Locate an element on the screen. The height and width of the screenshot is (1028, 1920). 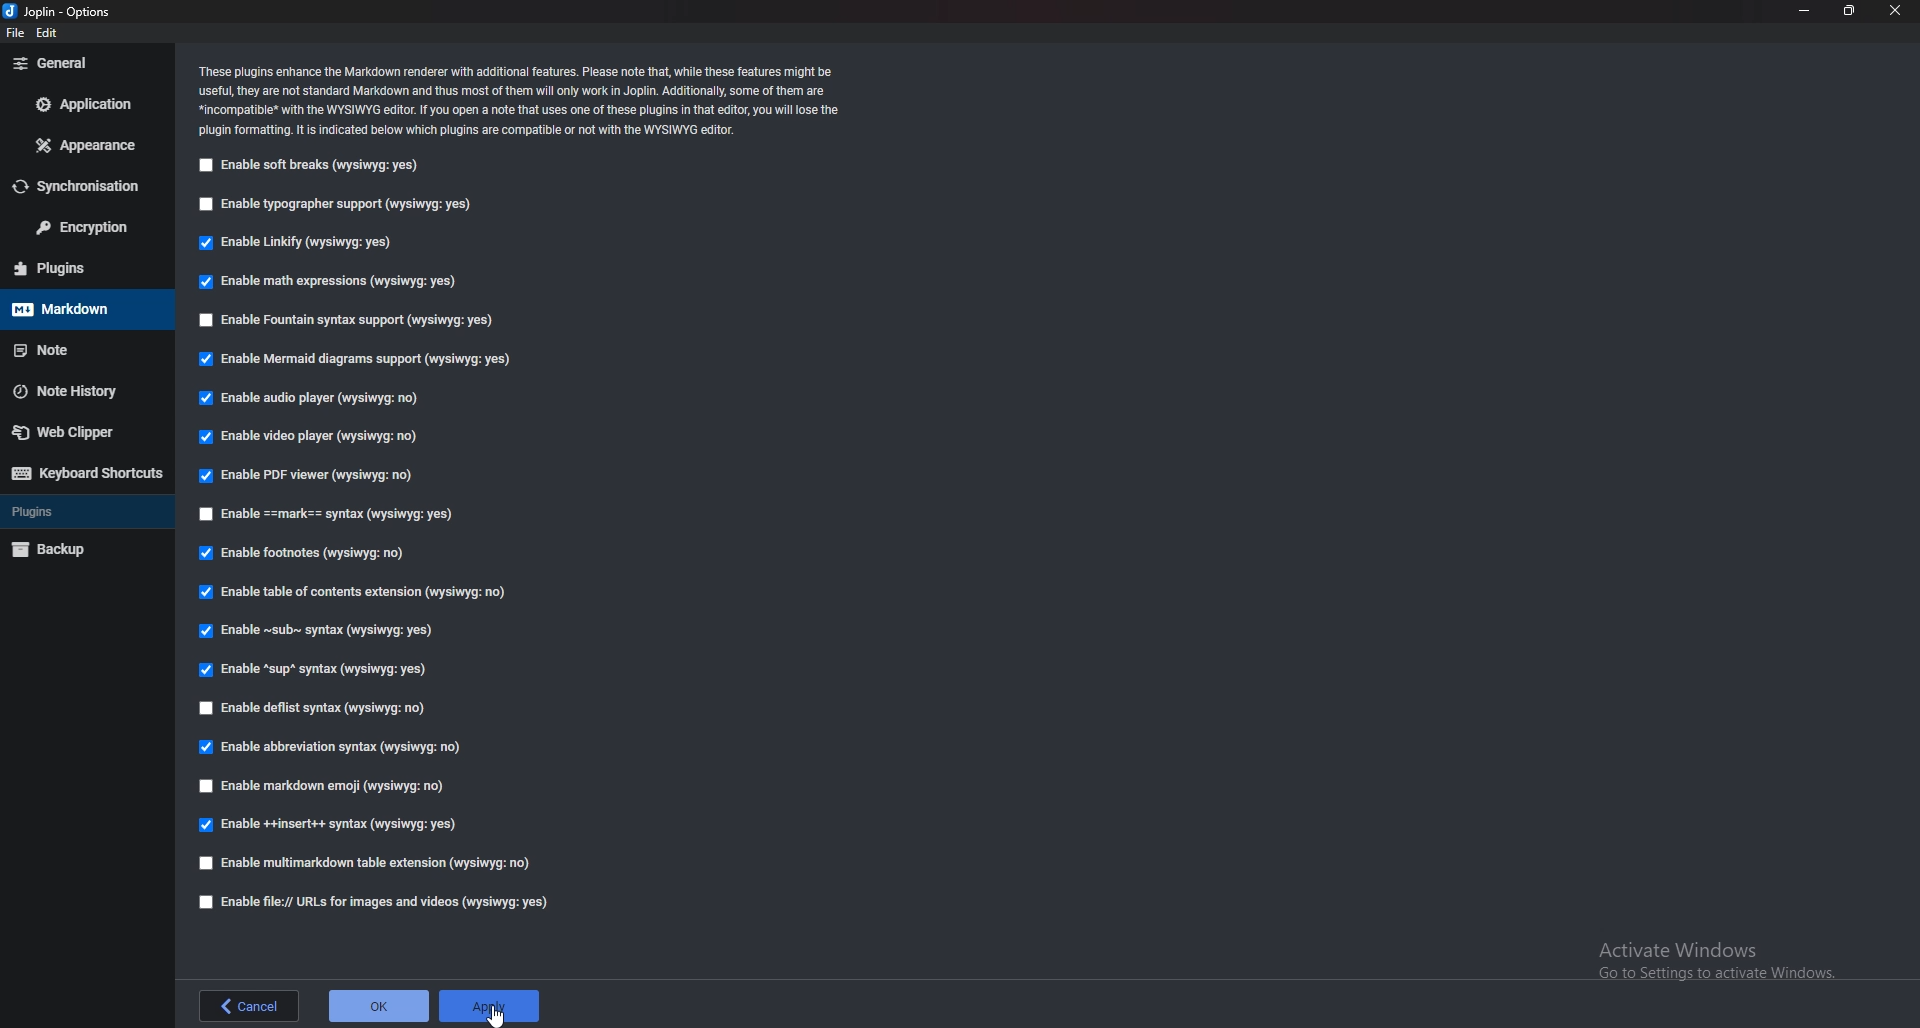
Enable insert syntax is located at coordinates (338, 824).